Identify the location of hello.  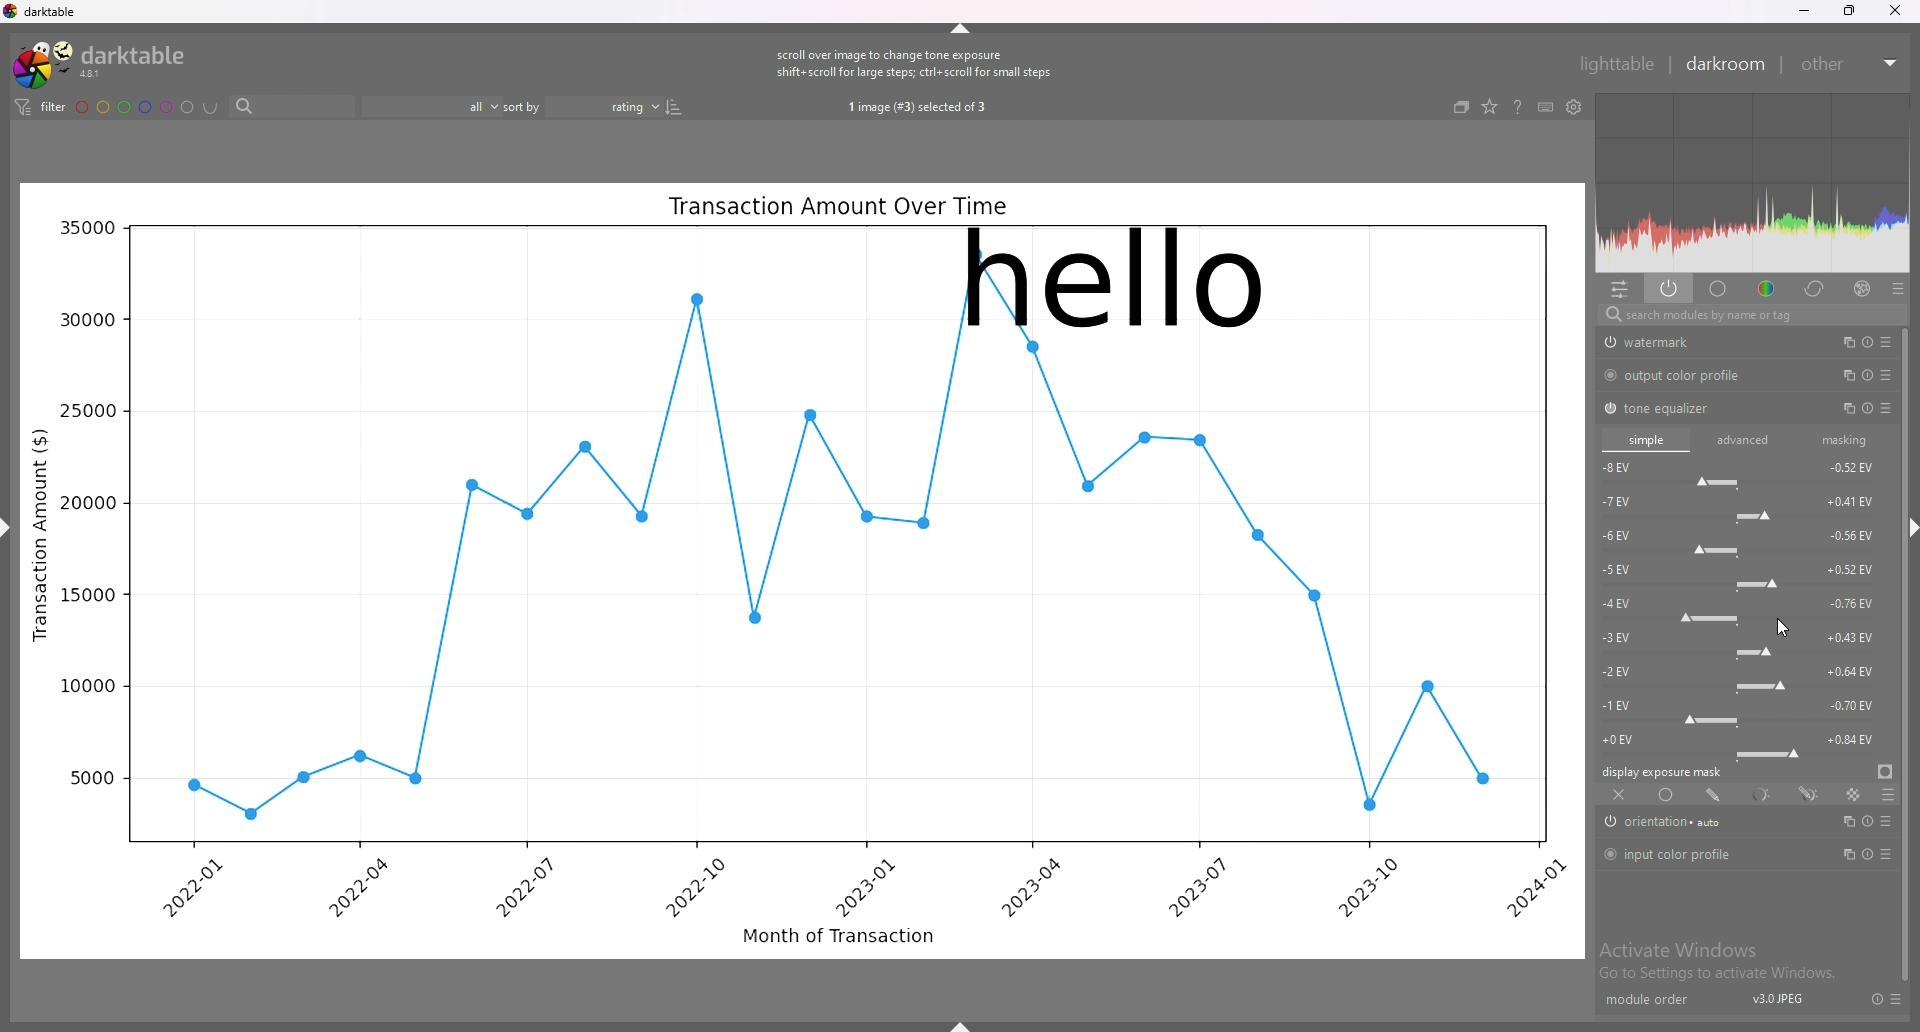
(1114, 279).